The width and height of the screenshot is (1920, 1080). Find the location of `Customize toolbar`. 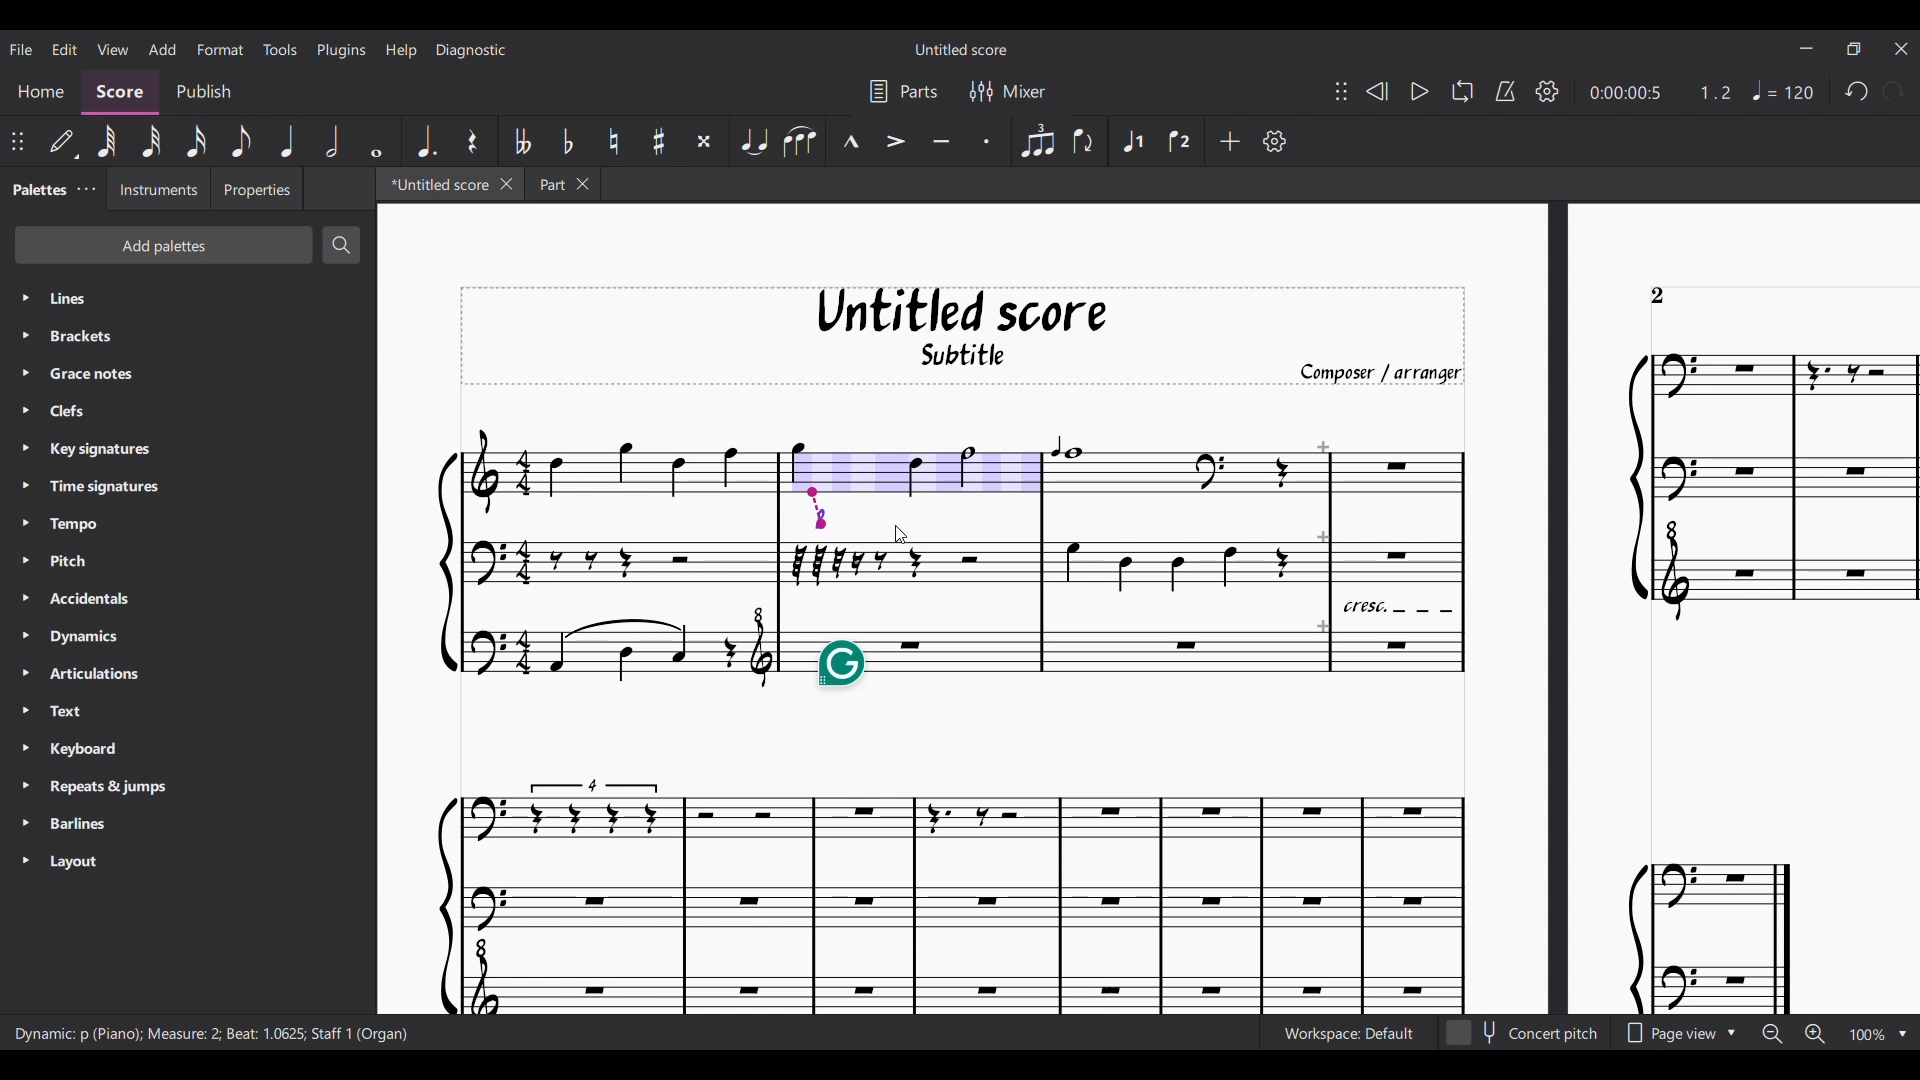

Customize toolbar is located at coordinates (1275, 141).